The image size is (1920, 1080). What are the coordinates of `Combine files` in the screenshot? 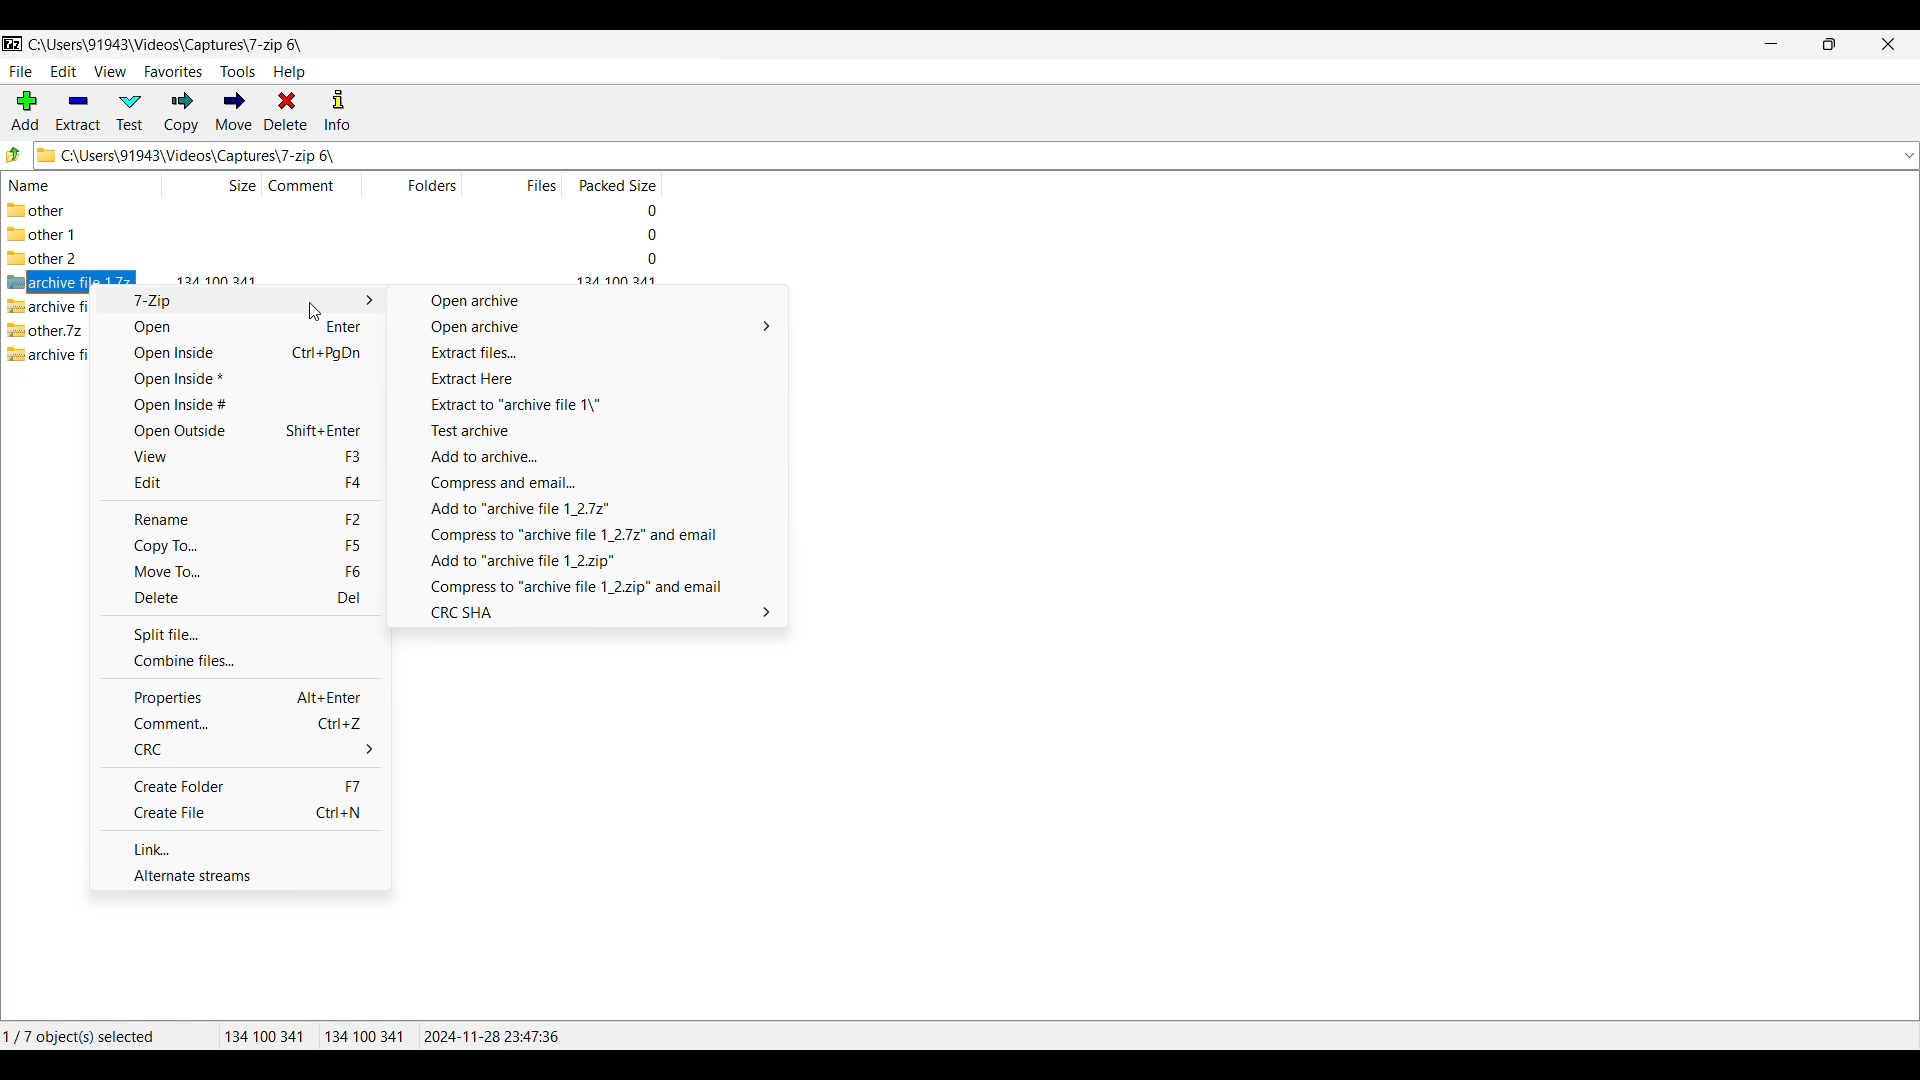 It's located at (238, 661).